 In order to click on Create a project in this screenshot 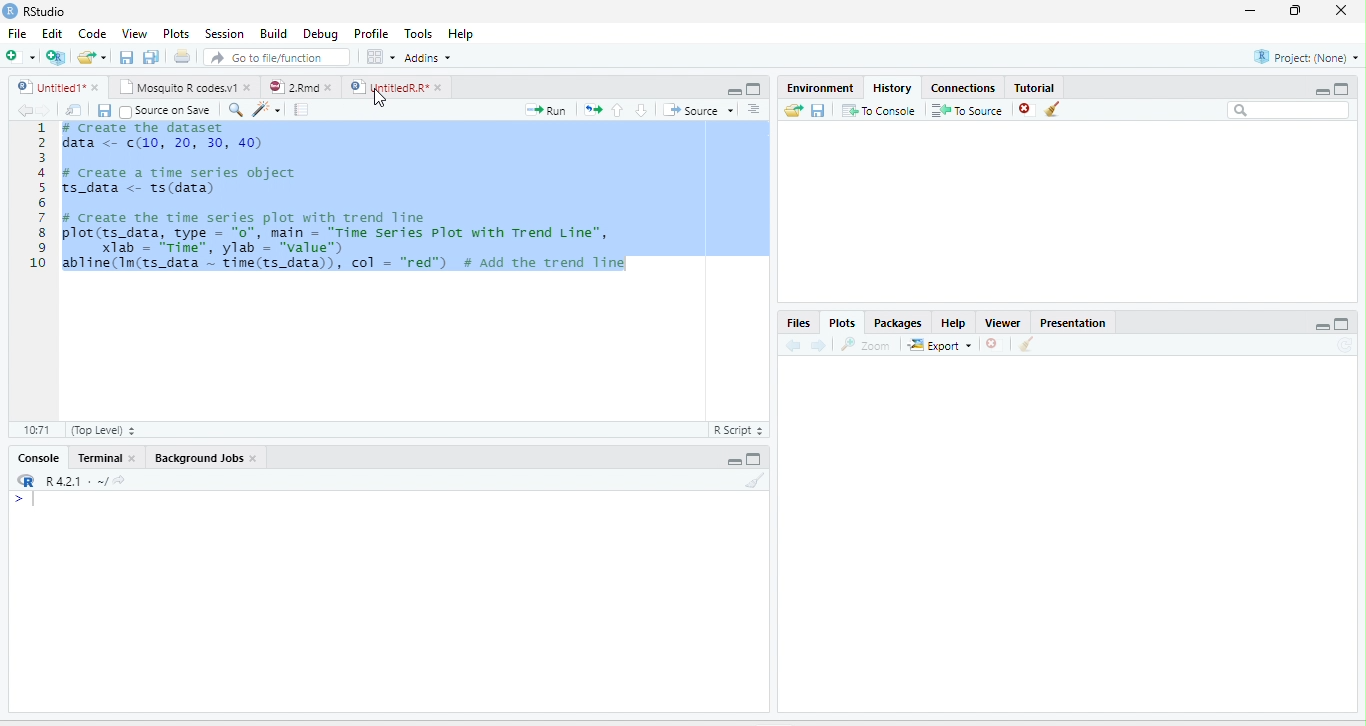, I will do `click(55, 56)`.